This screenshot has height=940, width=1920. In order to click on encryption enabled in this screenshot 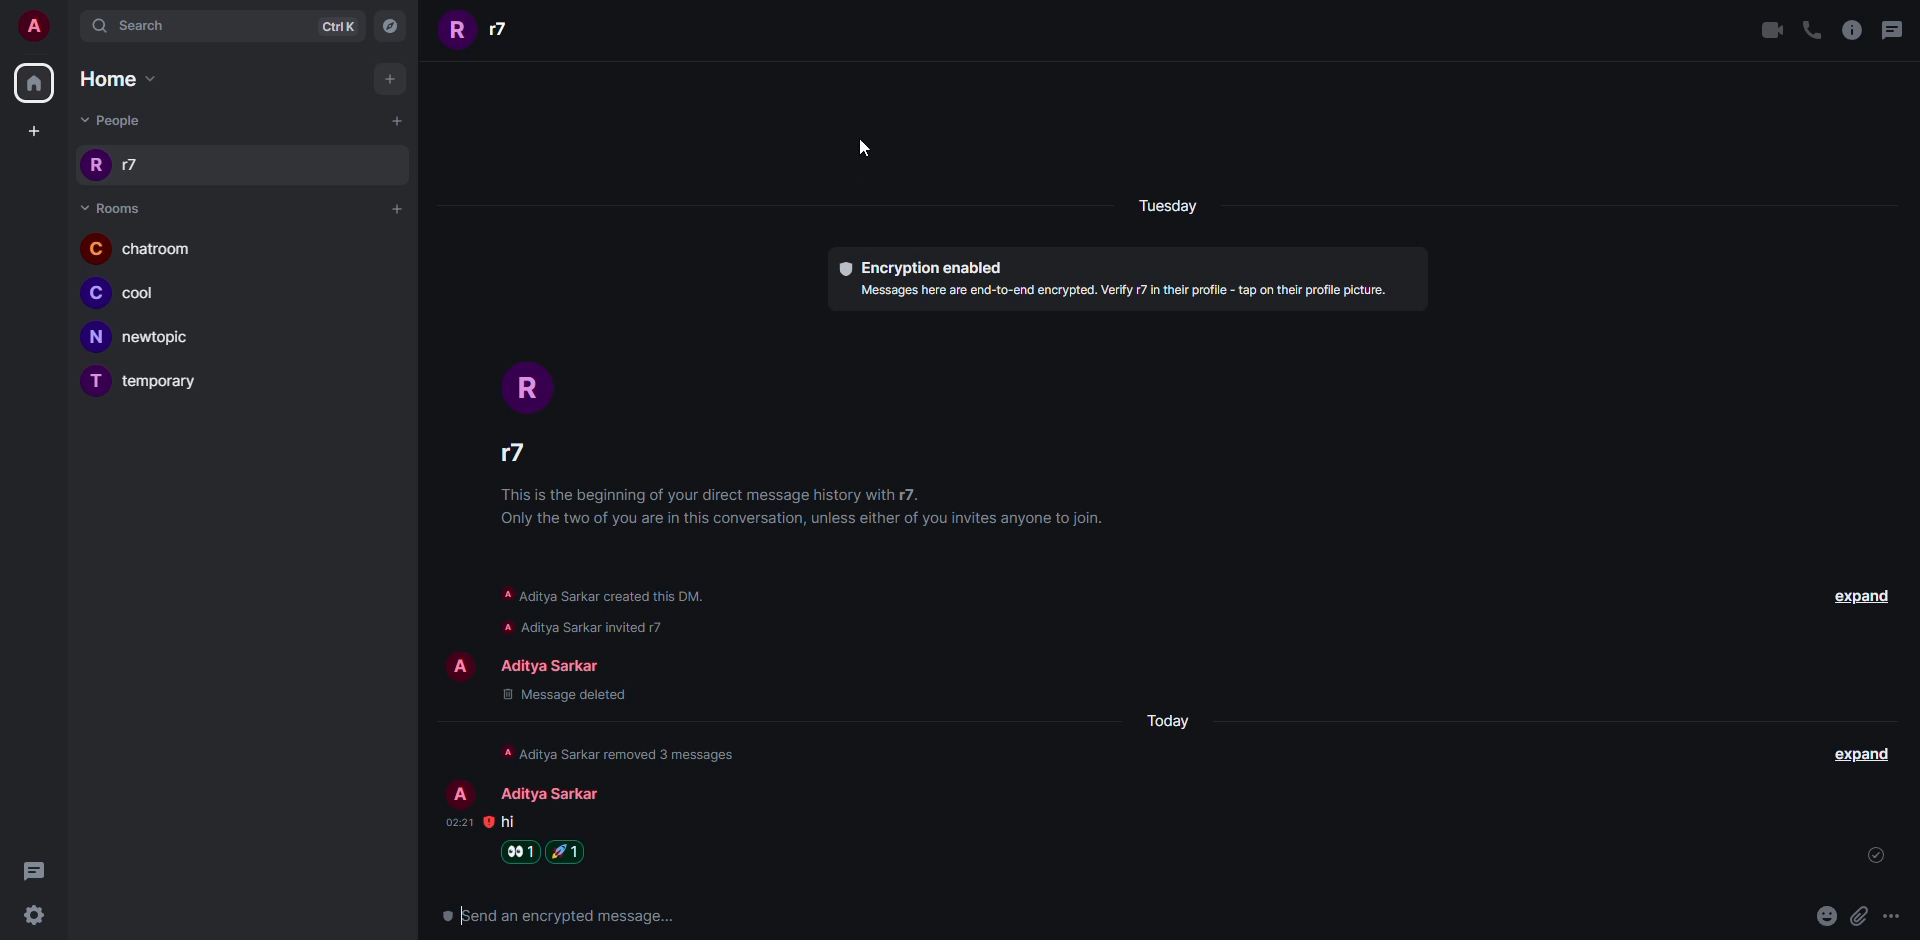, I will do `click(920, 267)`.